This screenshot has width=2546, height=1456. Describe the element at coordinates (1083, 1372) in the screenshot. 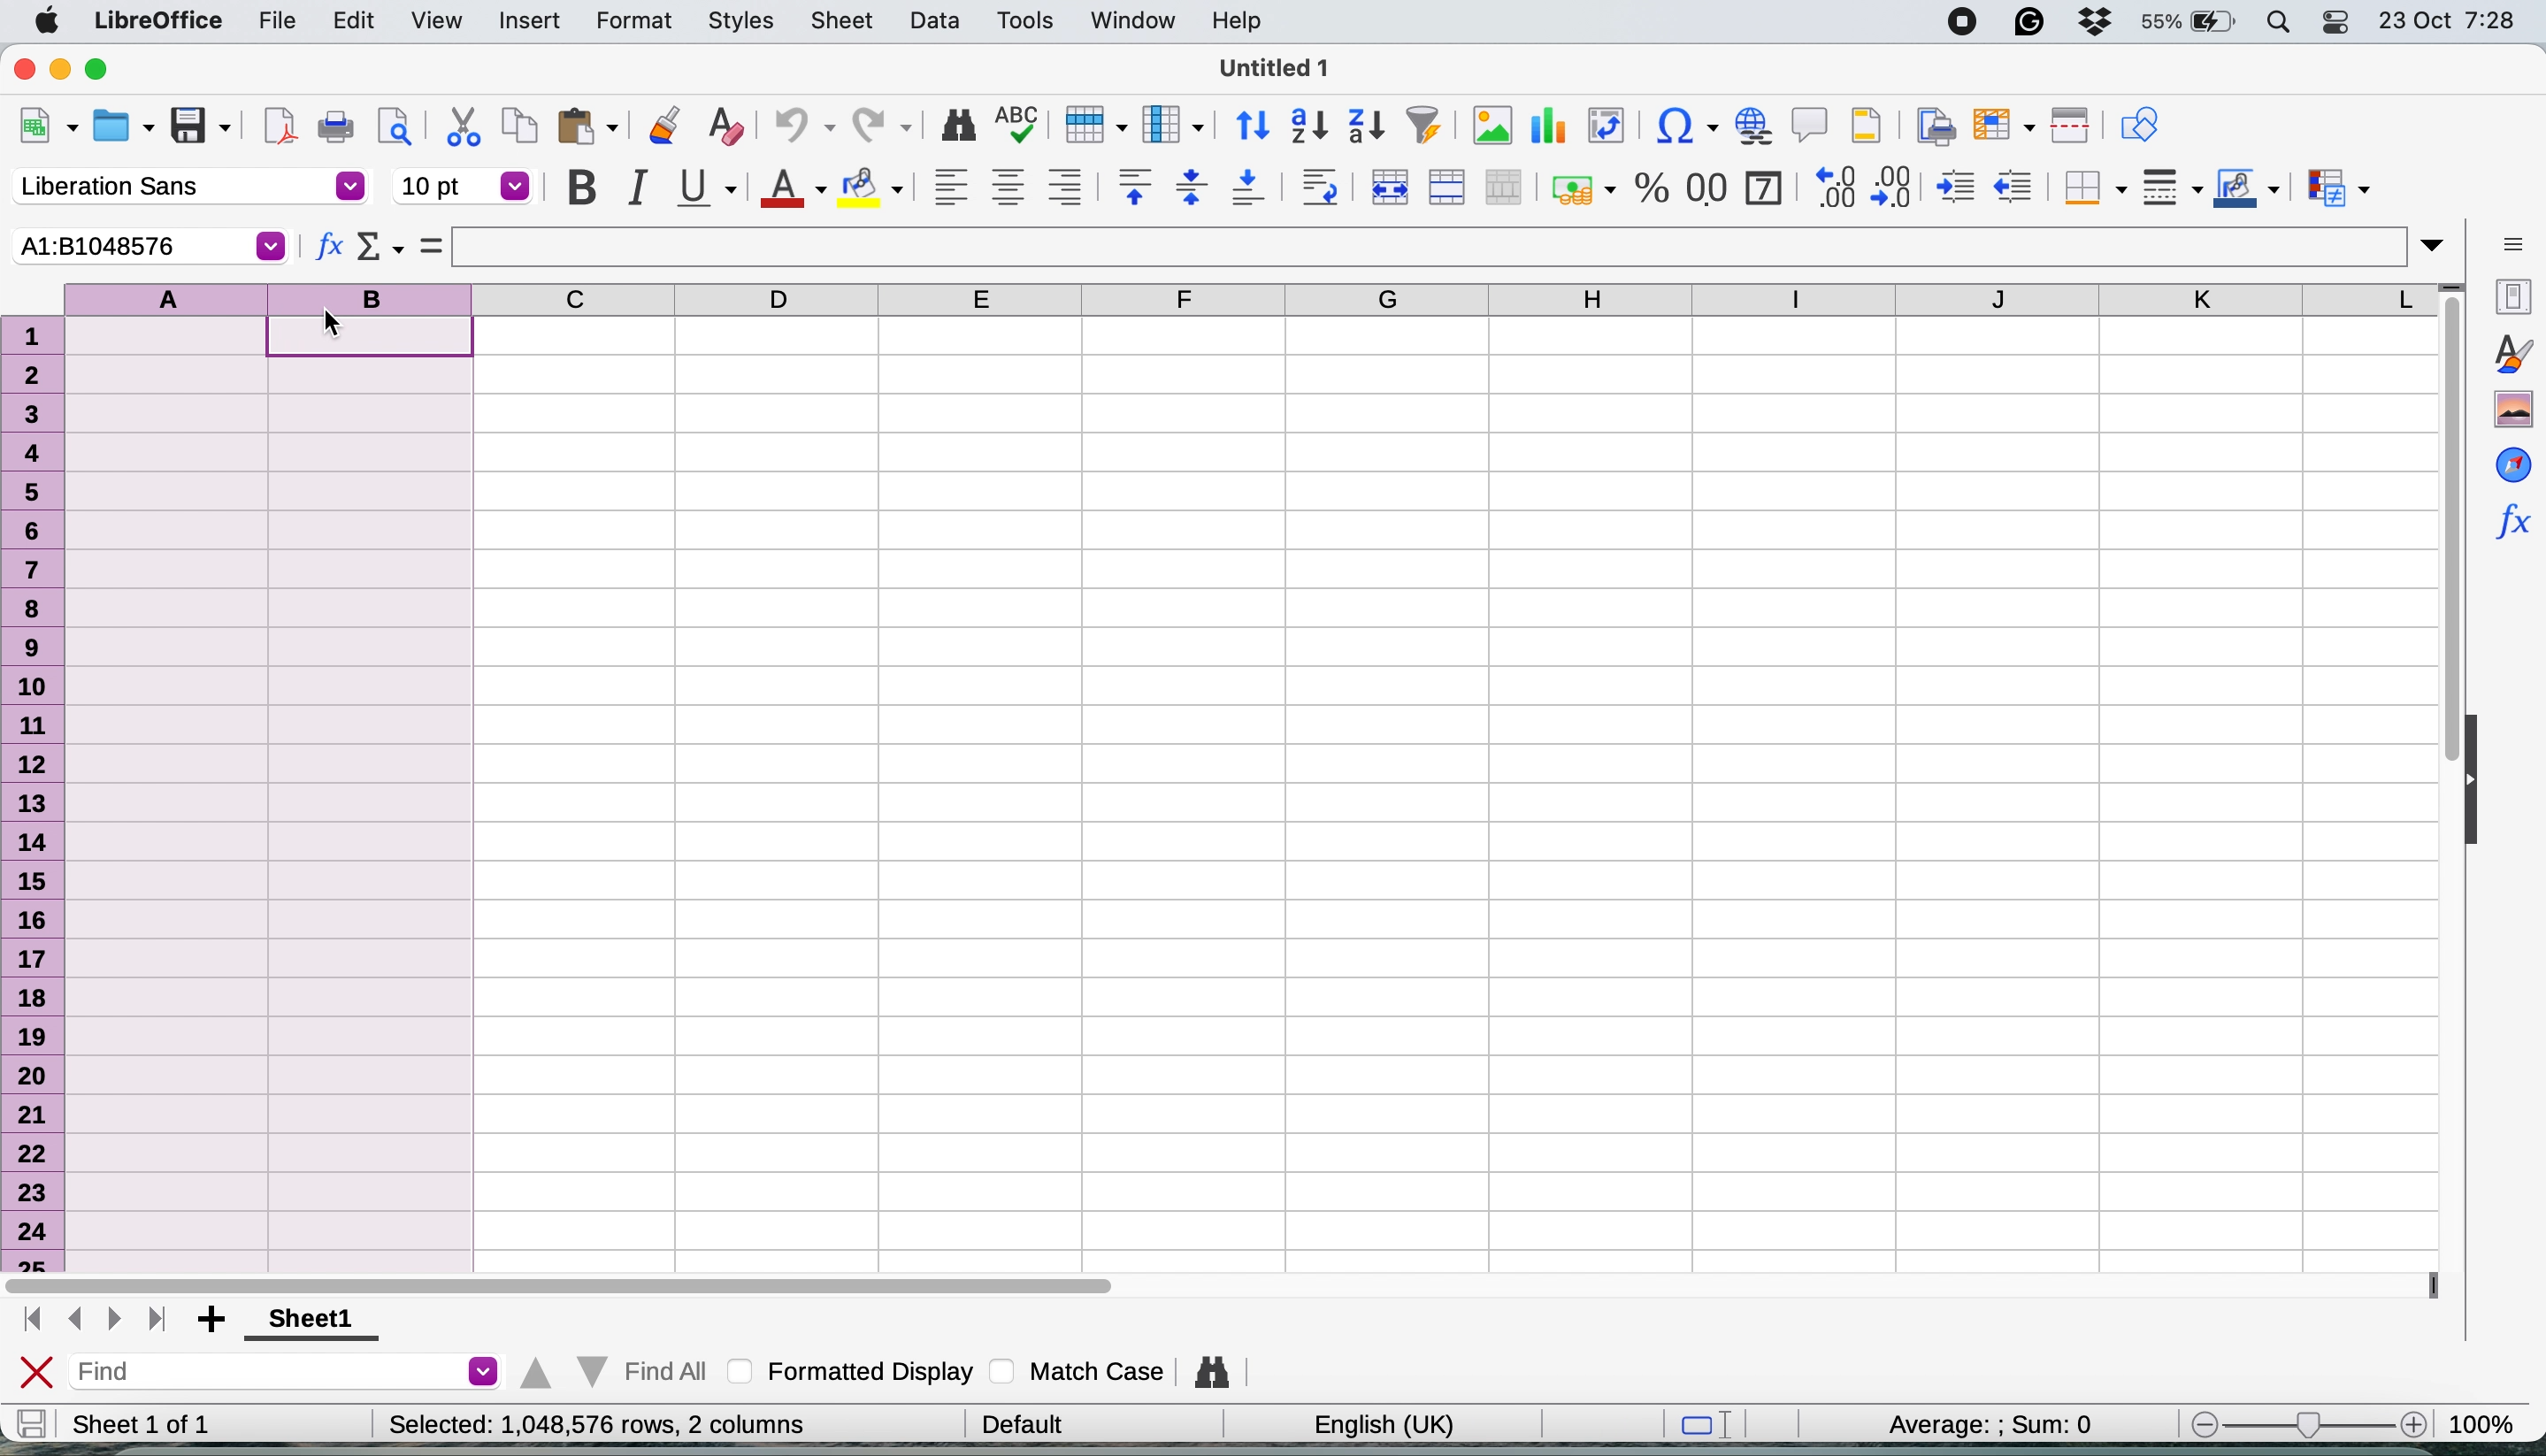

I see `match case` at that location.